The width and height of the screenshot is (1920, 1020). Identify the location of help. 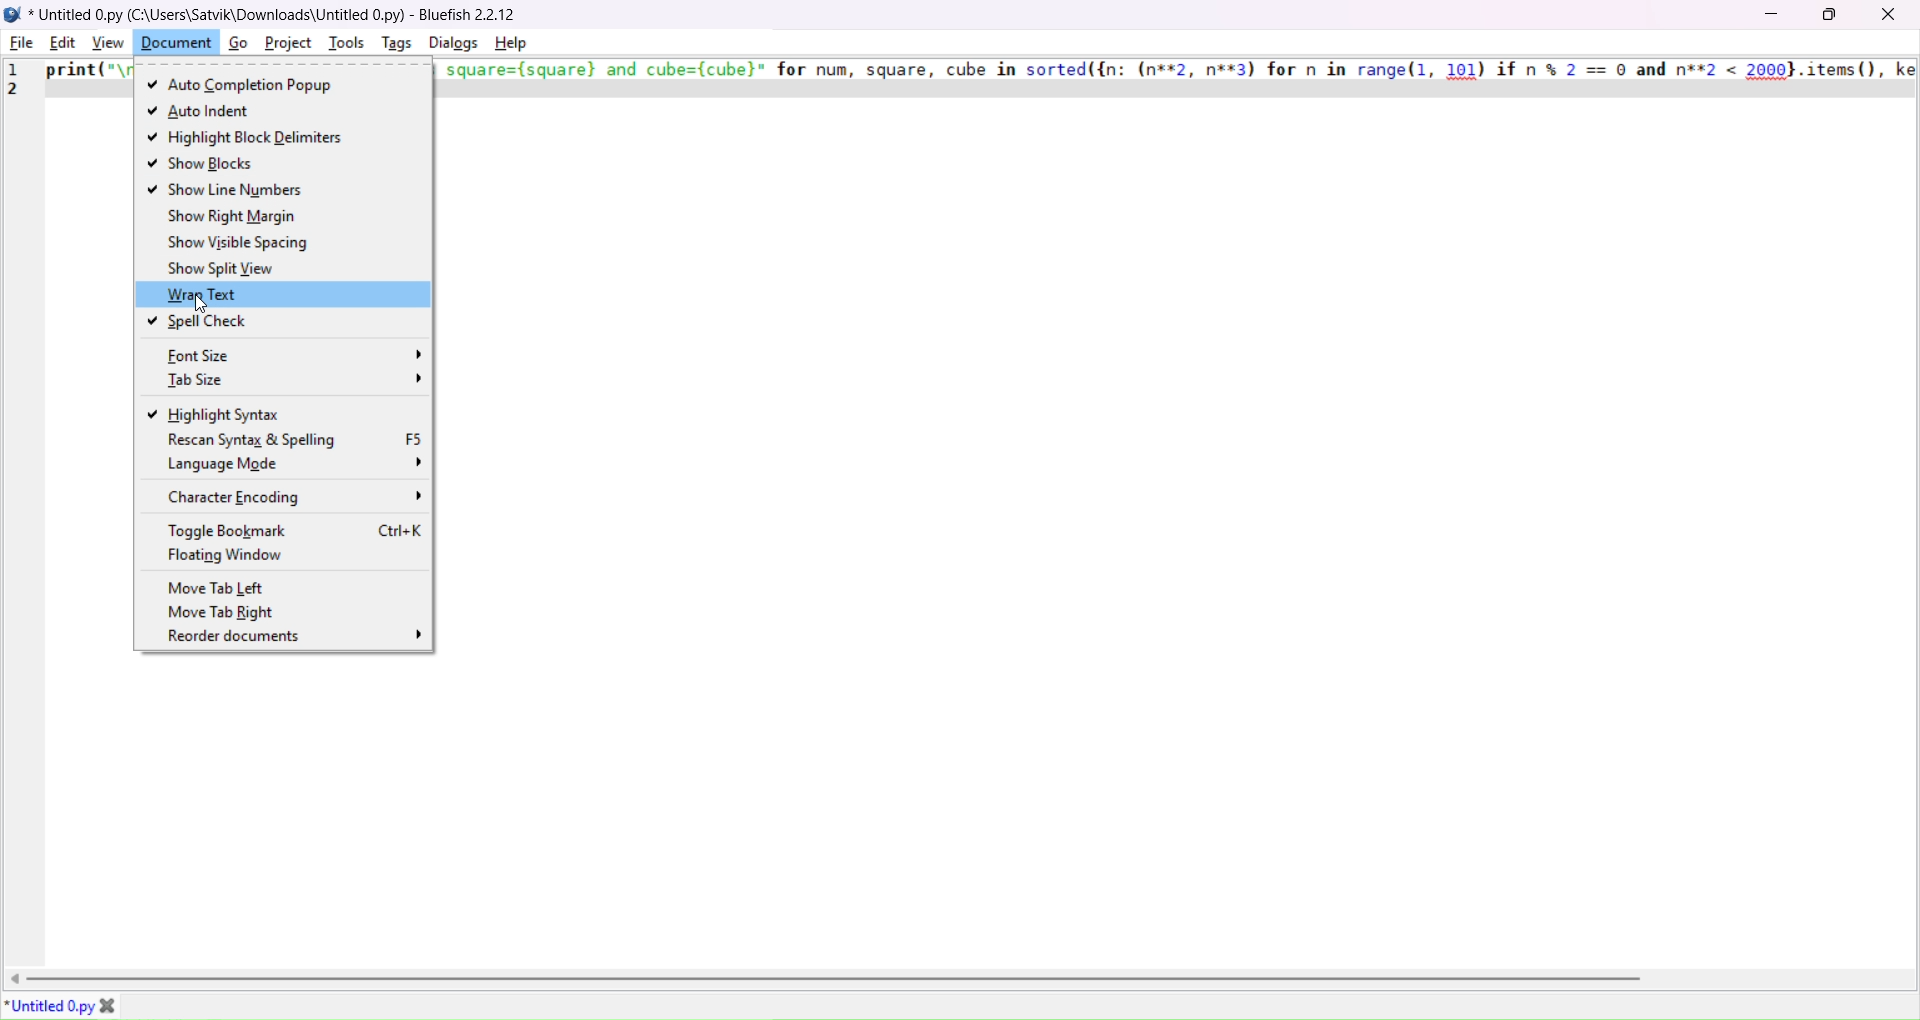
(513, 45).